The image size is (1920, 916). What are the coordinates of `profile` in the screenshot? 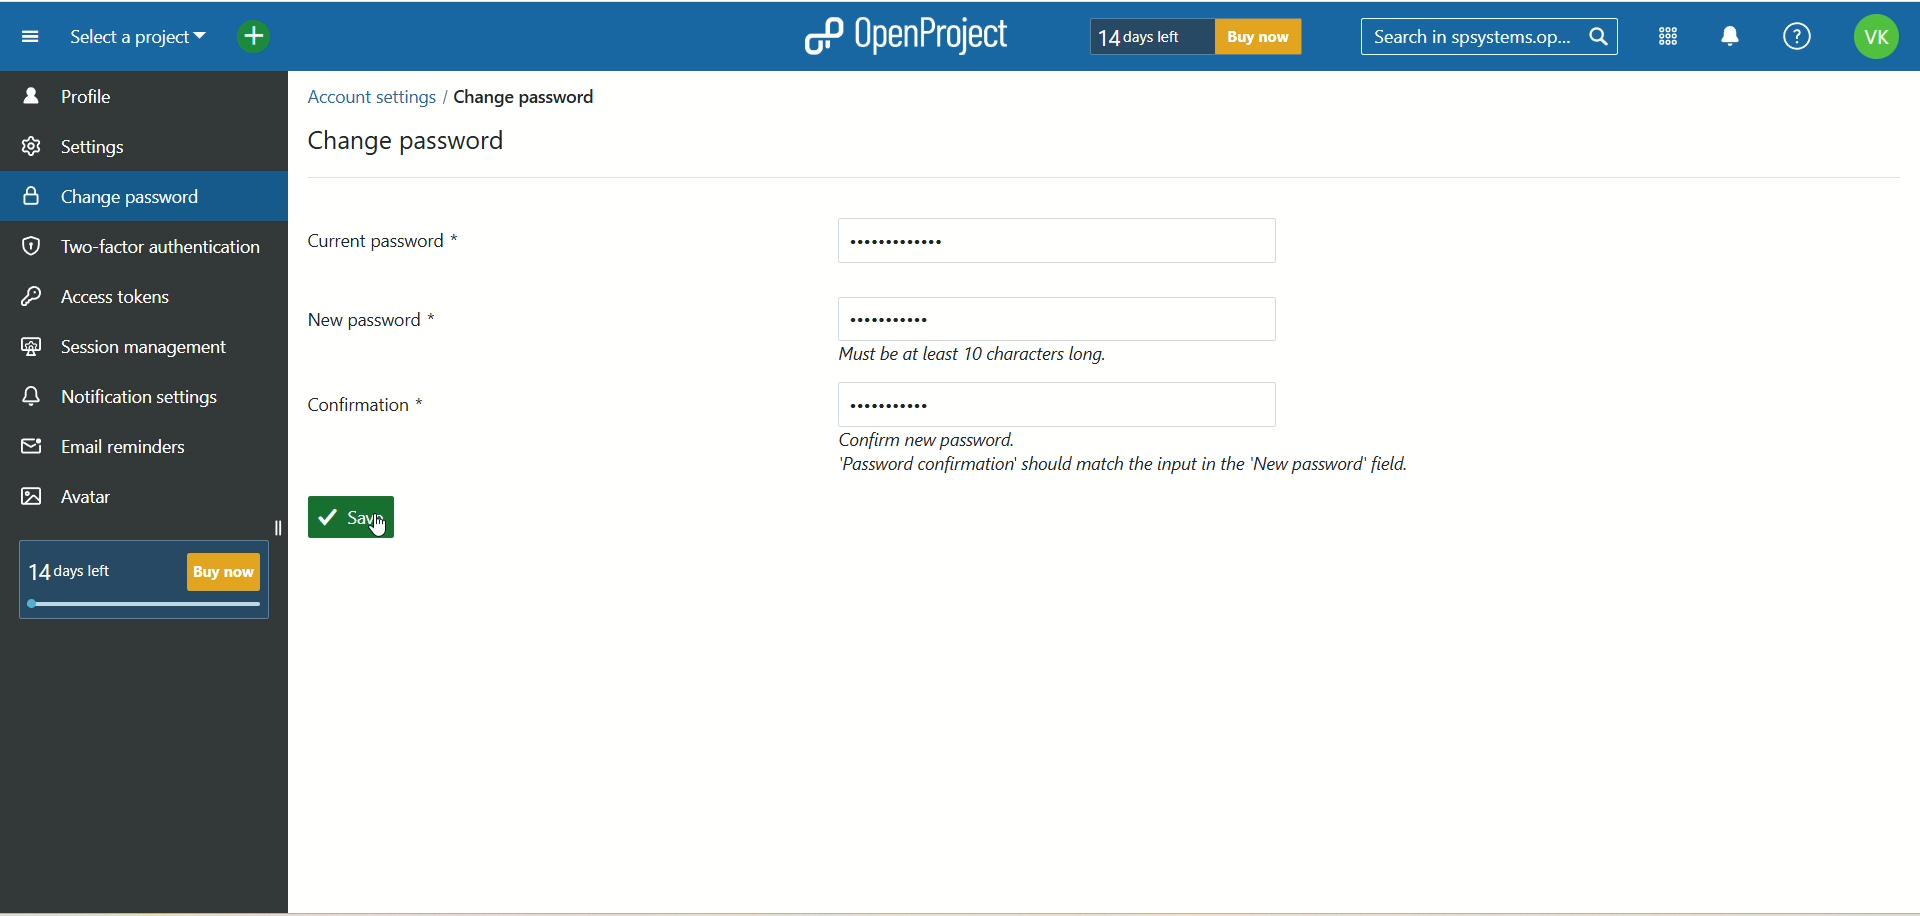 It's located at (145, 95).